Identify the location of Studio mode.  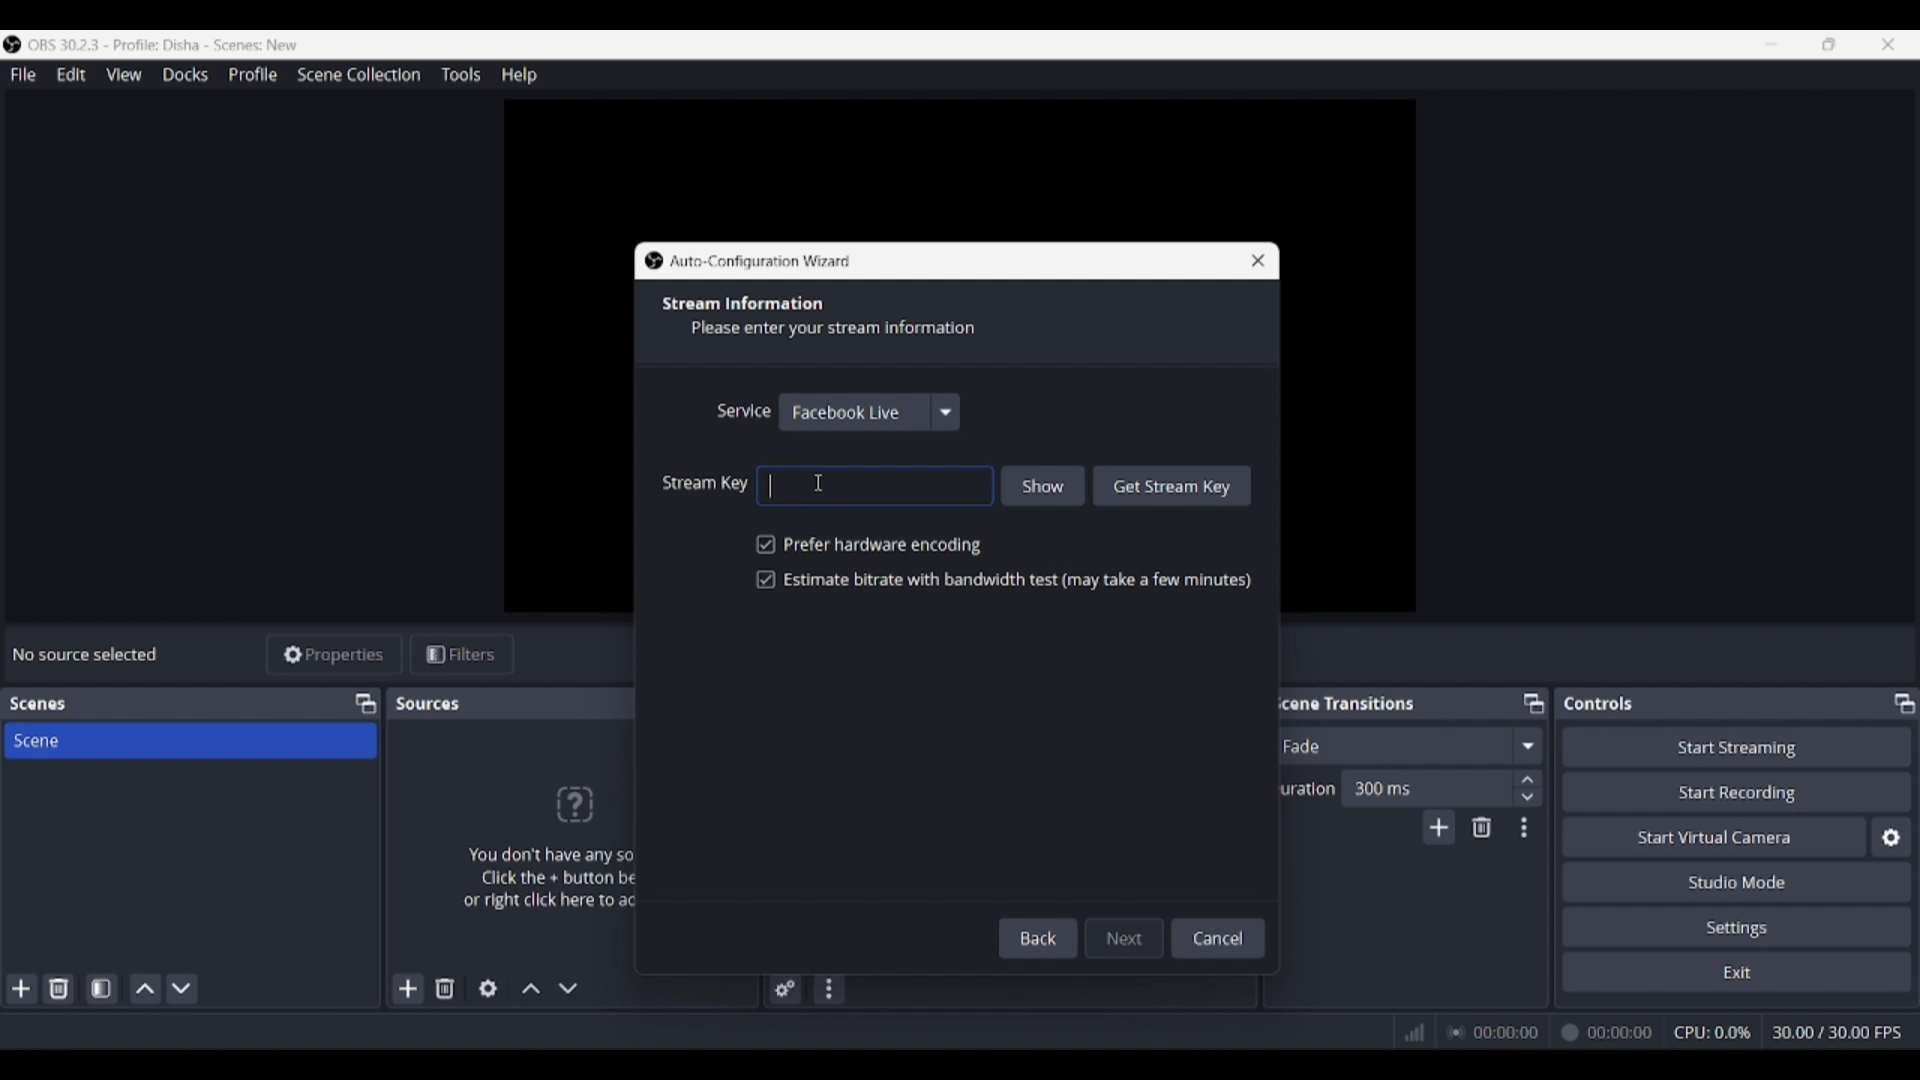
(1737, 881).